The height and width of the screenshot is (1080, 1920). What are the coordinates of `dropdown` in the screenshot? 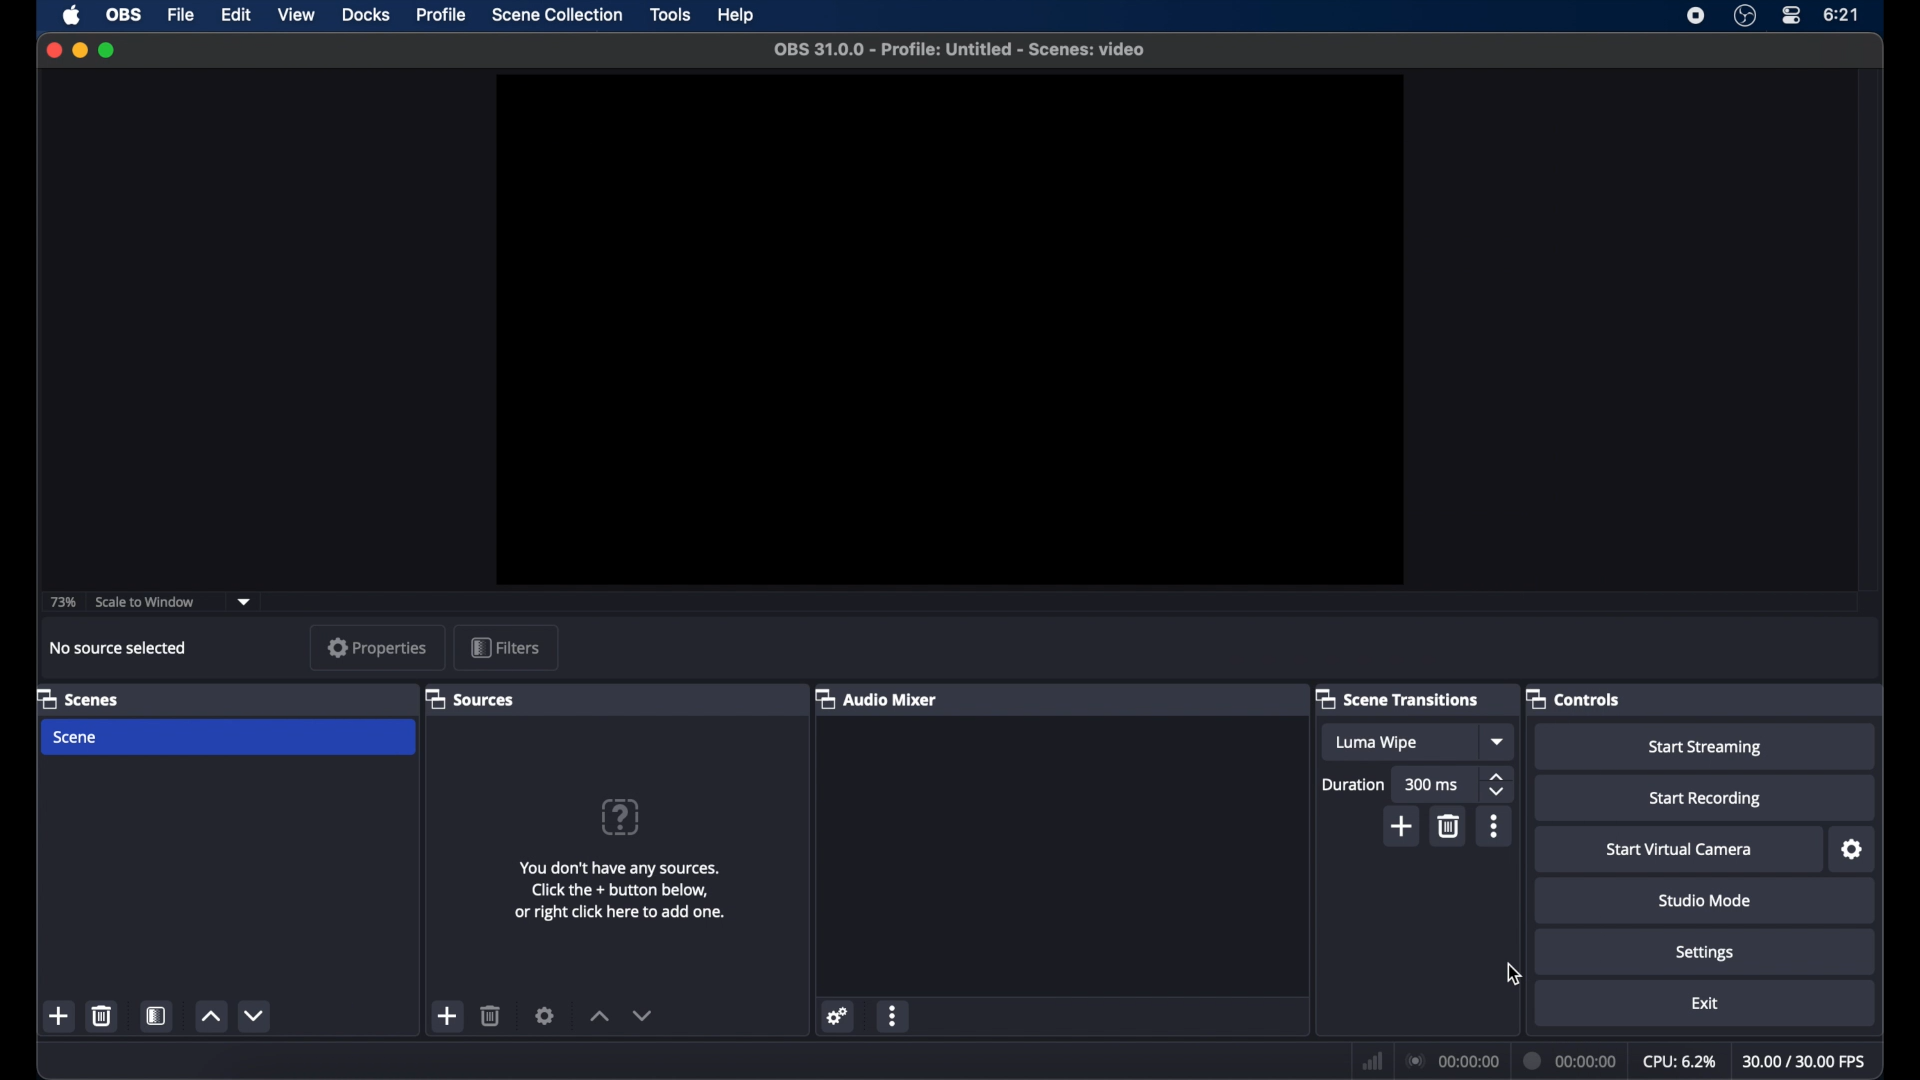 It's located at (245, 602).